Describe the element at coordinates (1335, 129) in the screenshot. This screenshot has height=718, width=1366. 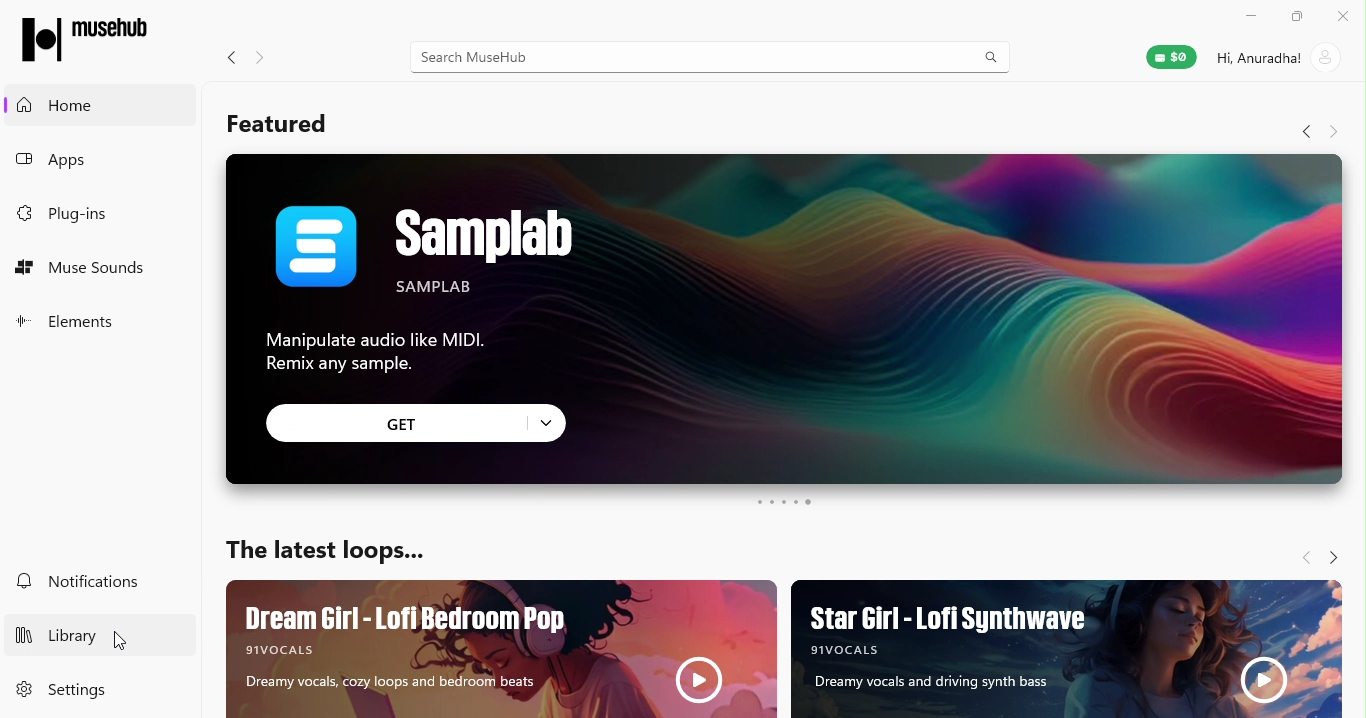
I see `Navigate forward` at that location.